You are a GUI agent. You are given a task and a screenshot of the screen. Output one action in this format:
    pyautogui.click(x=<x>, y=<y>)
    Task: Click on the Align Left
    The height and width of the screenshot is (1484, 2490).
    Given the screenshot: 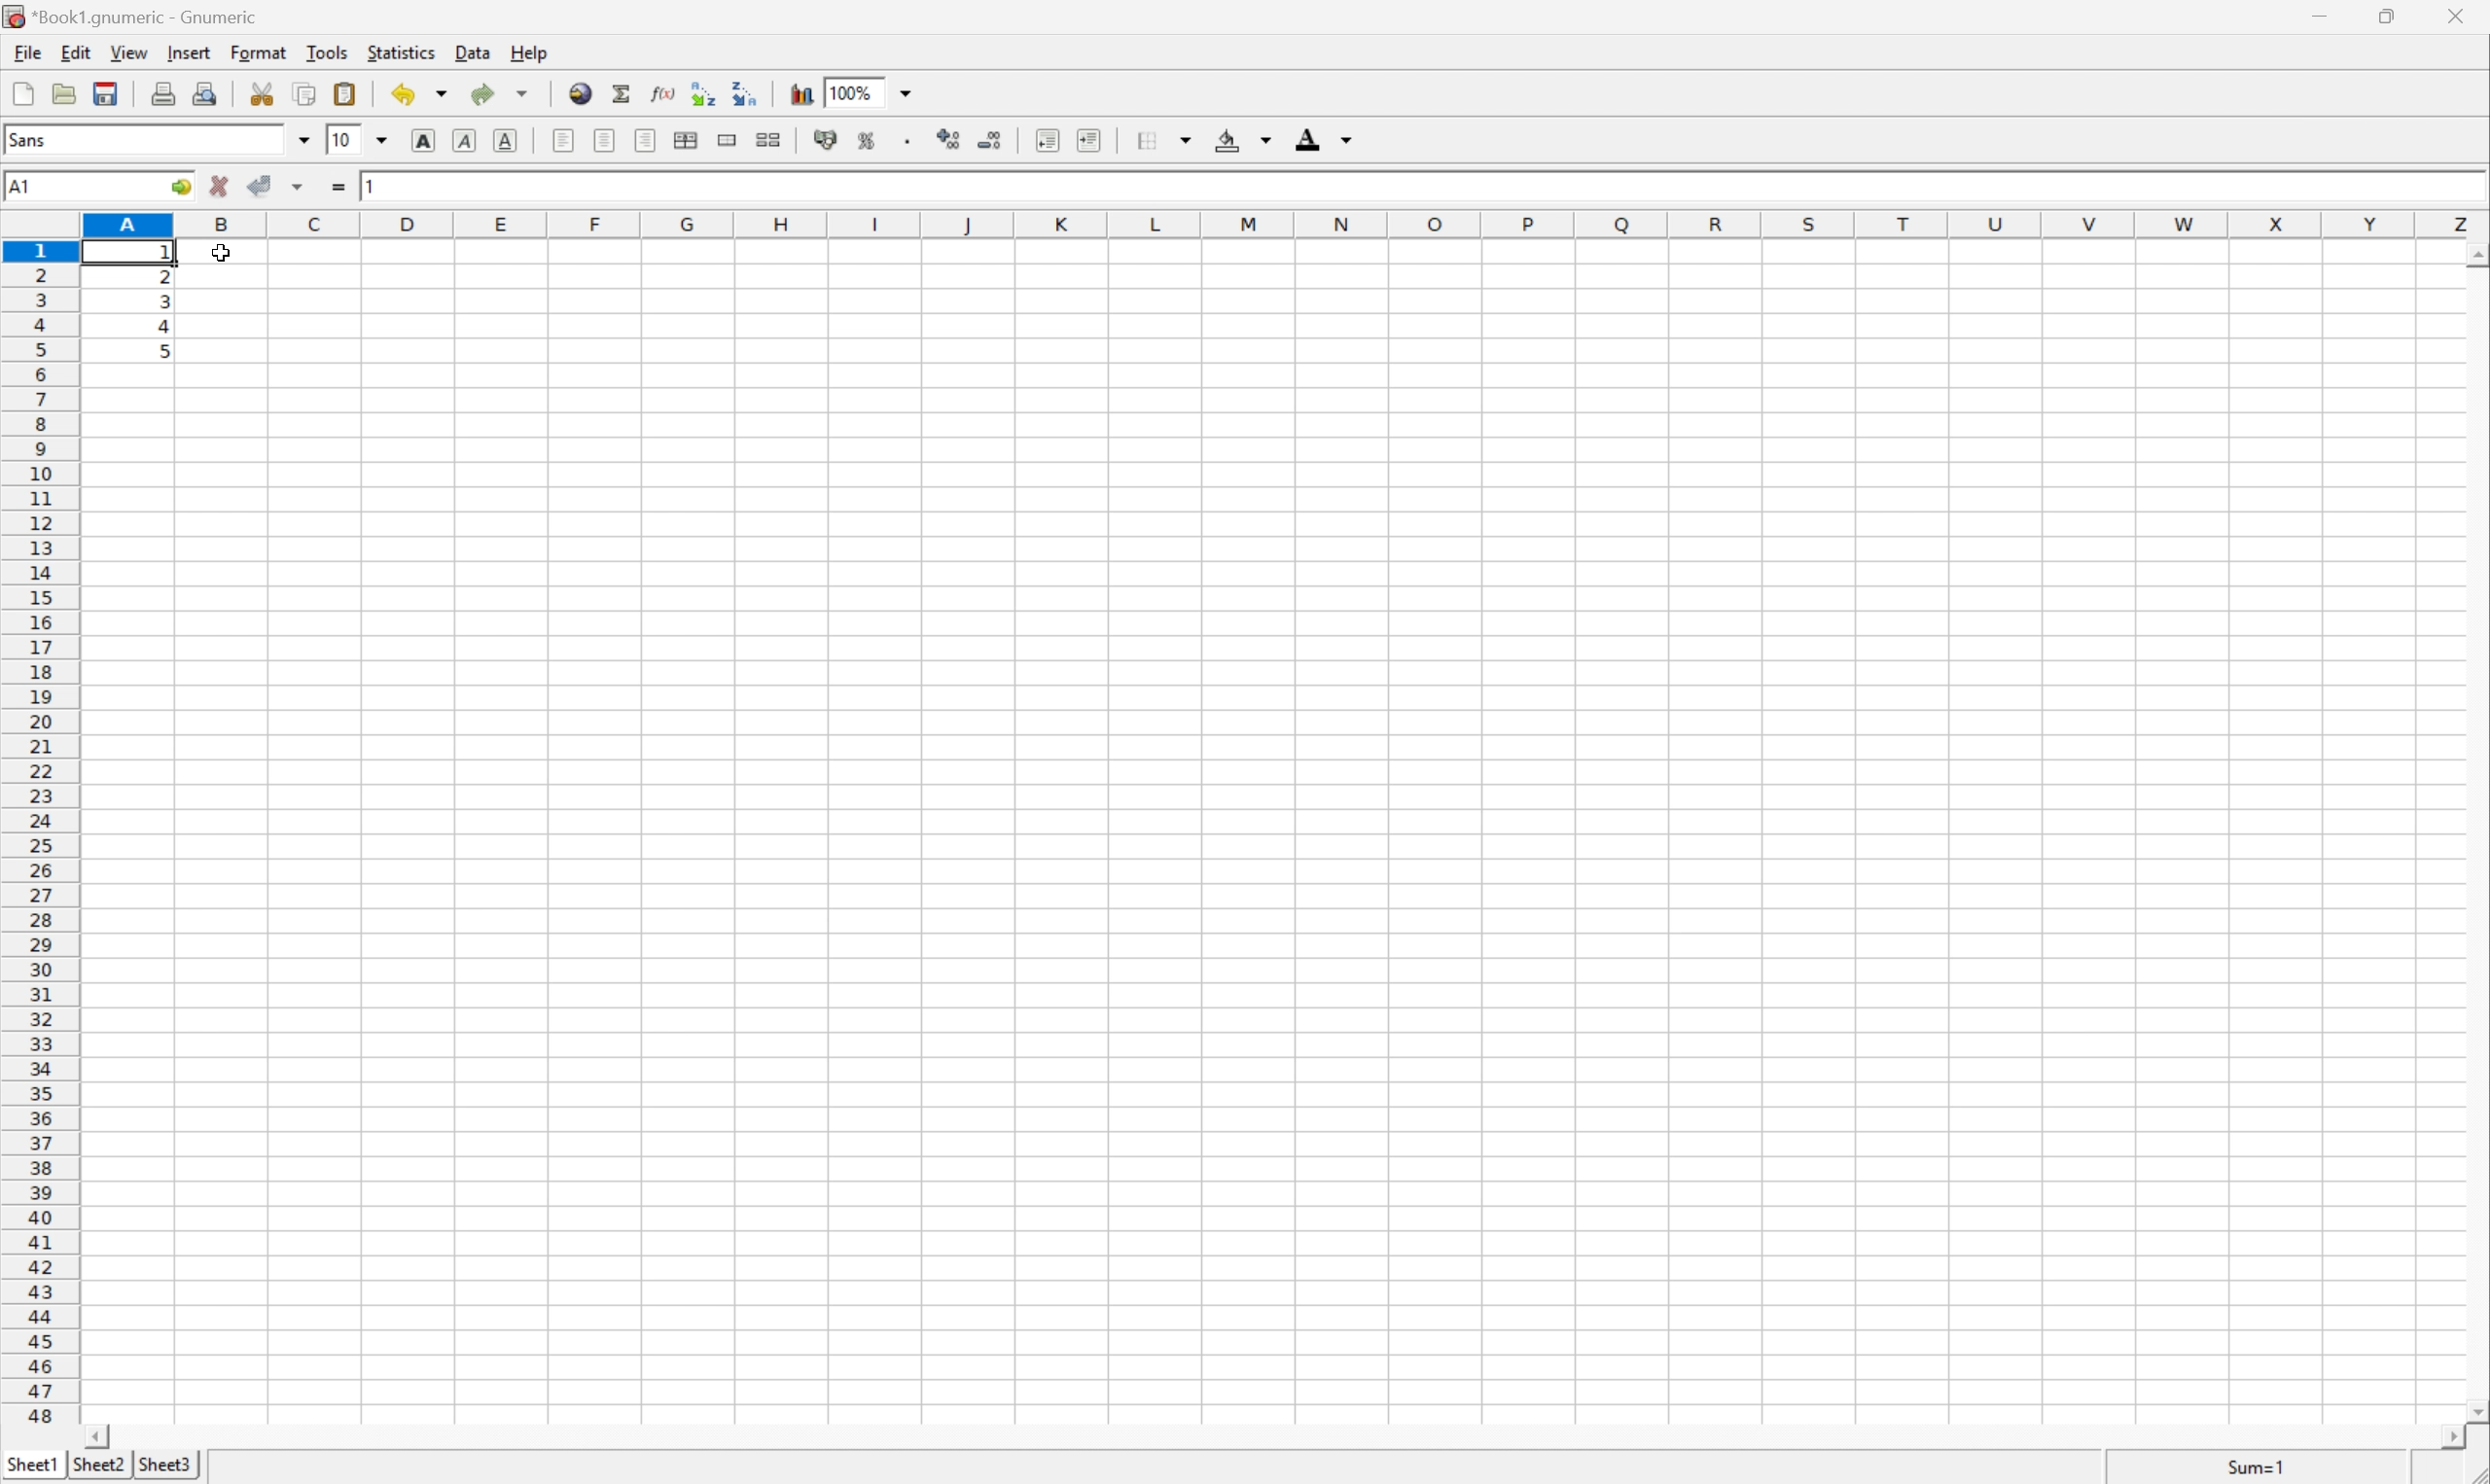 What is the action you would take?
    pyautogui.click(x=565, y=141)
    